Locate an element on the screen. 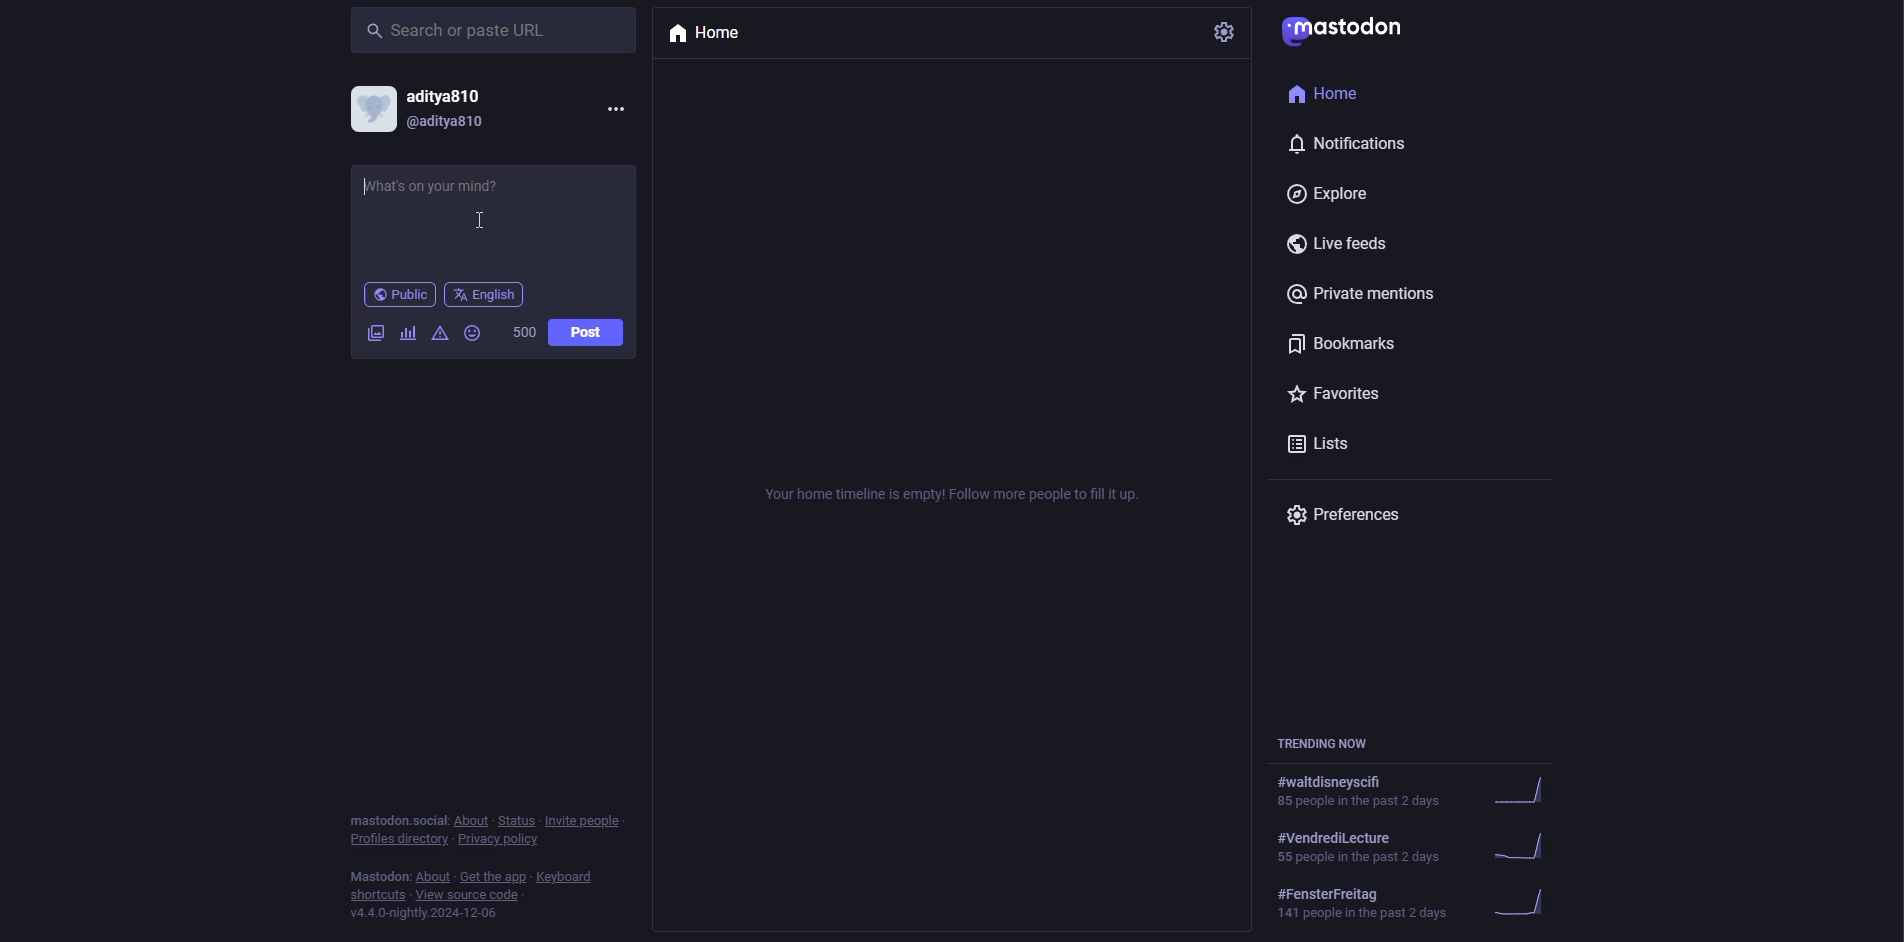 The image size is (1904, 942). settings is located at coordinates (1227, 32).